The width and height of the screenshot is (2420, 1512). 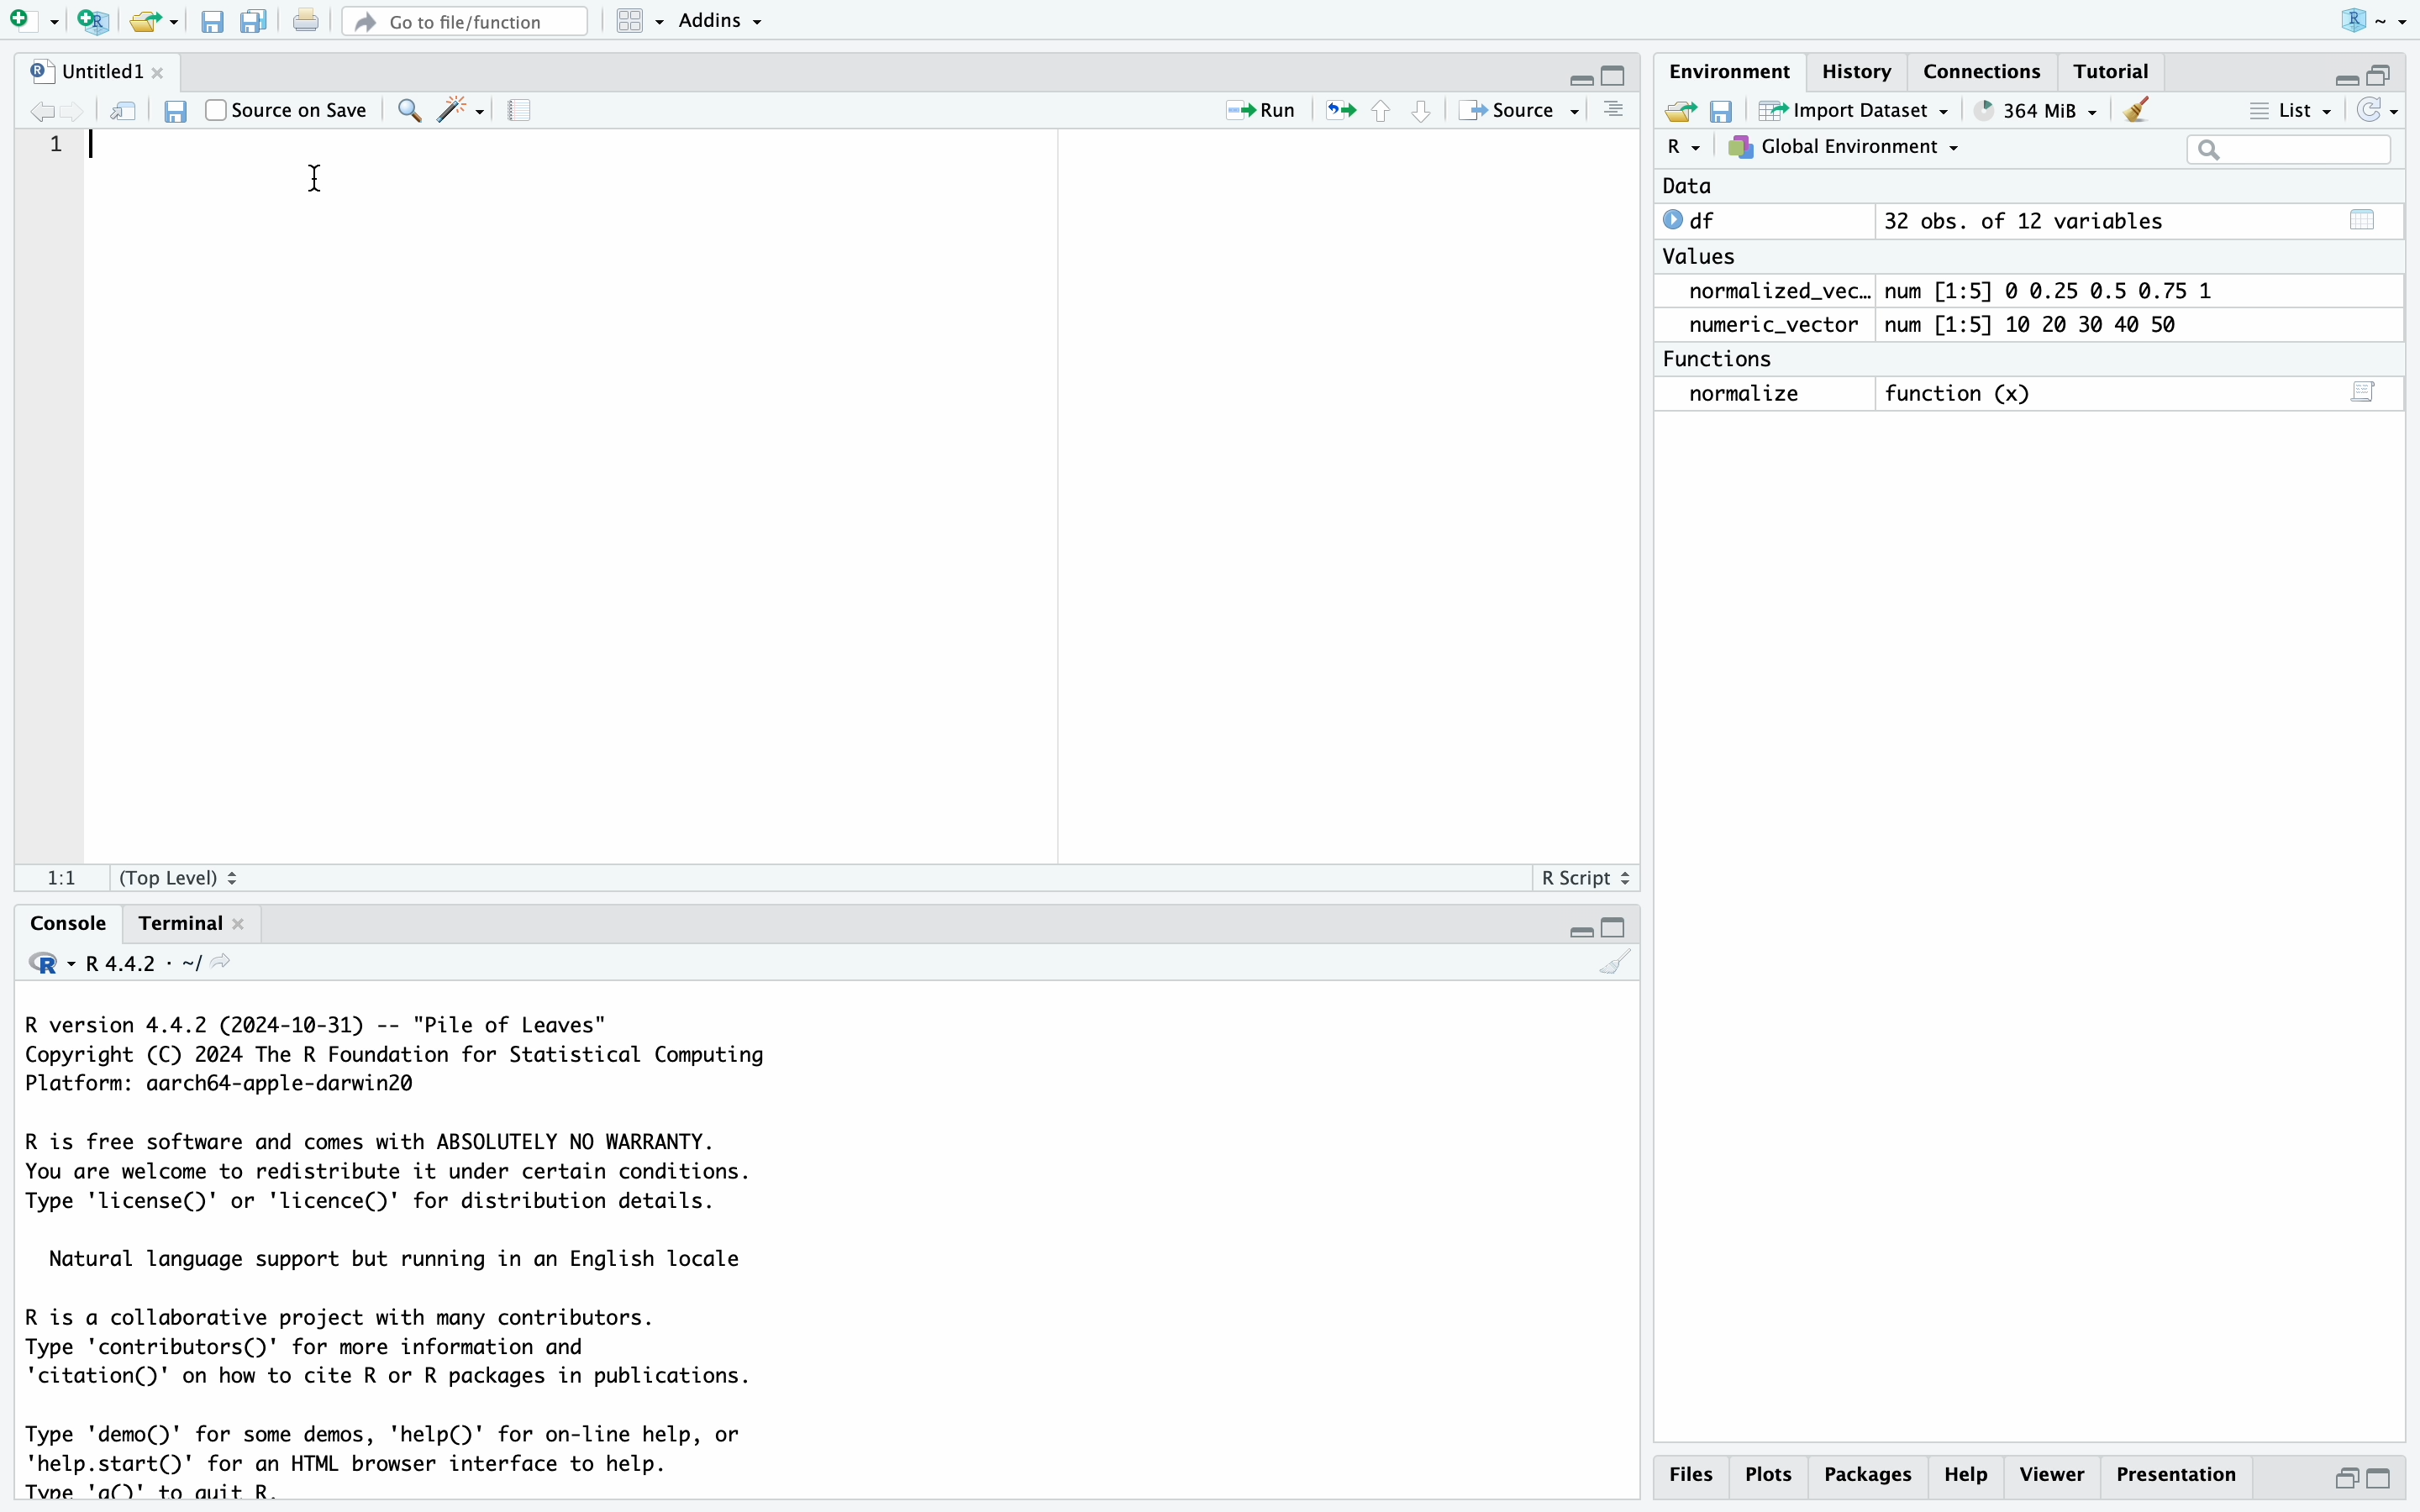 What do you see at coordinates (1688, 187) in the screenshot?
I see `Data` at bounding box center [1688, 187].